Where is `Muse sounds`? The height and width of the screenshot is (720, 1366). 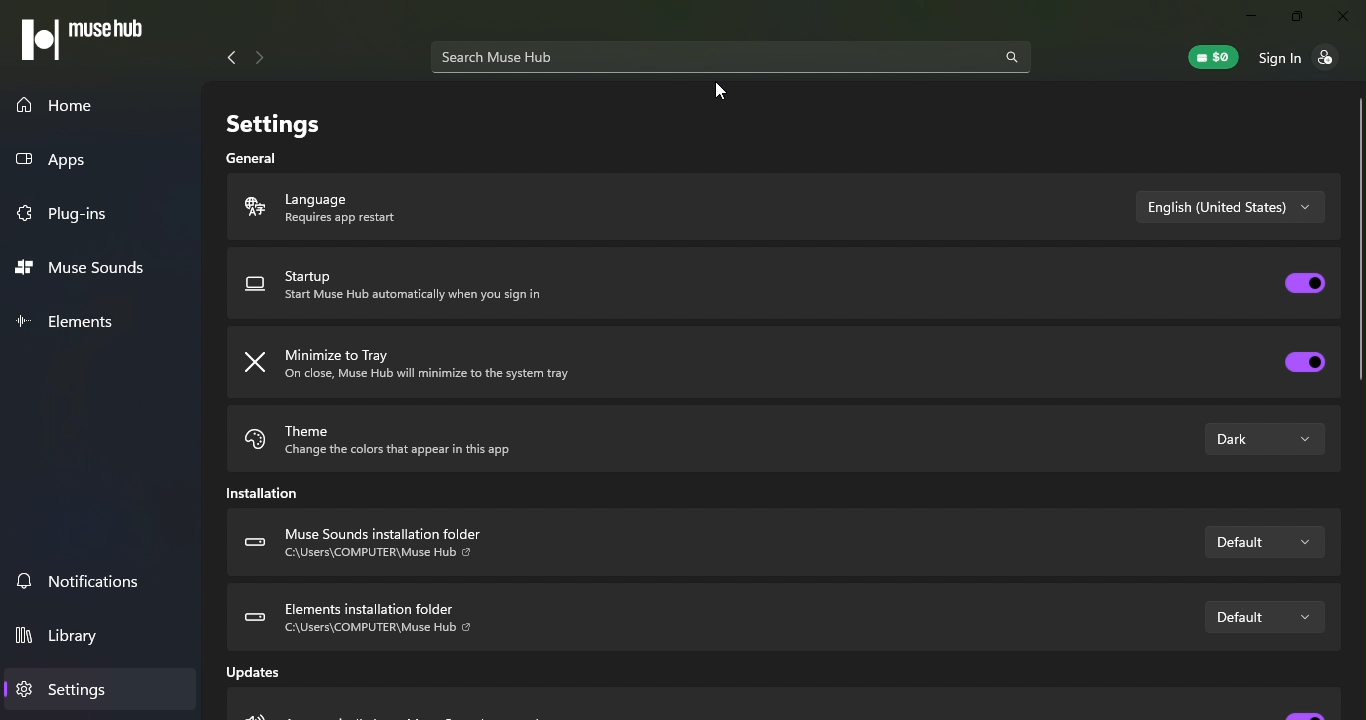
Muse sounds is located at coordinates (88, 272).